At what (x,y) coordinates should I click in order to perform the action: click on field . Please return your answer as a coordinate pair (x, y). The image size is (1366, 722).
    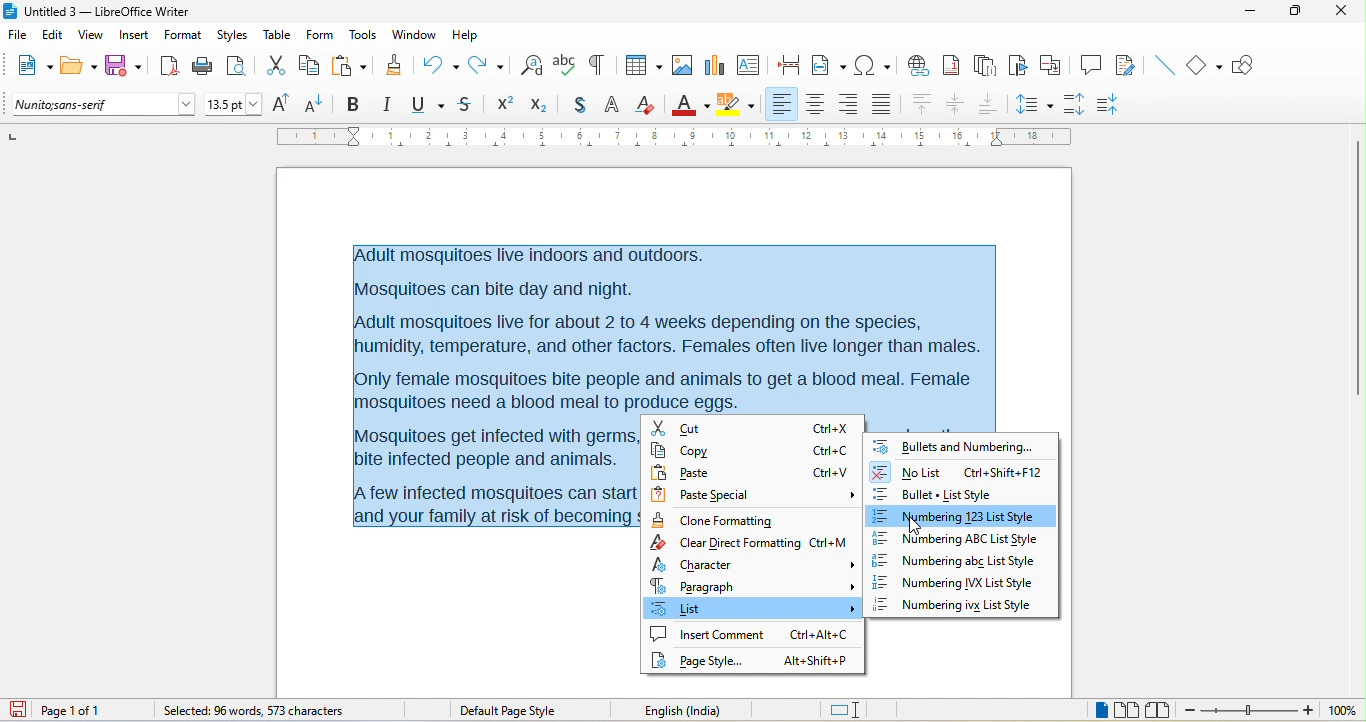
    Looking at the image, I should click on (829, 63).